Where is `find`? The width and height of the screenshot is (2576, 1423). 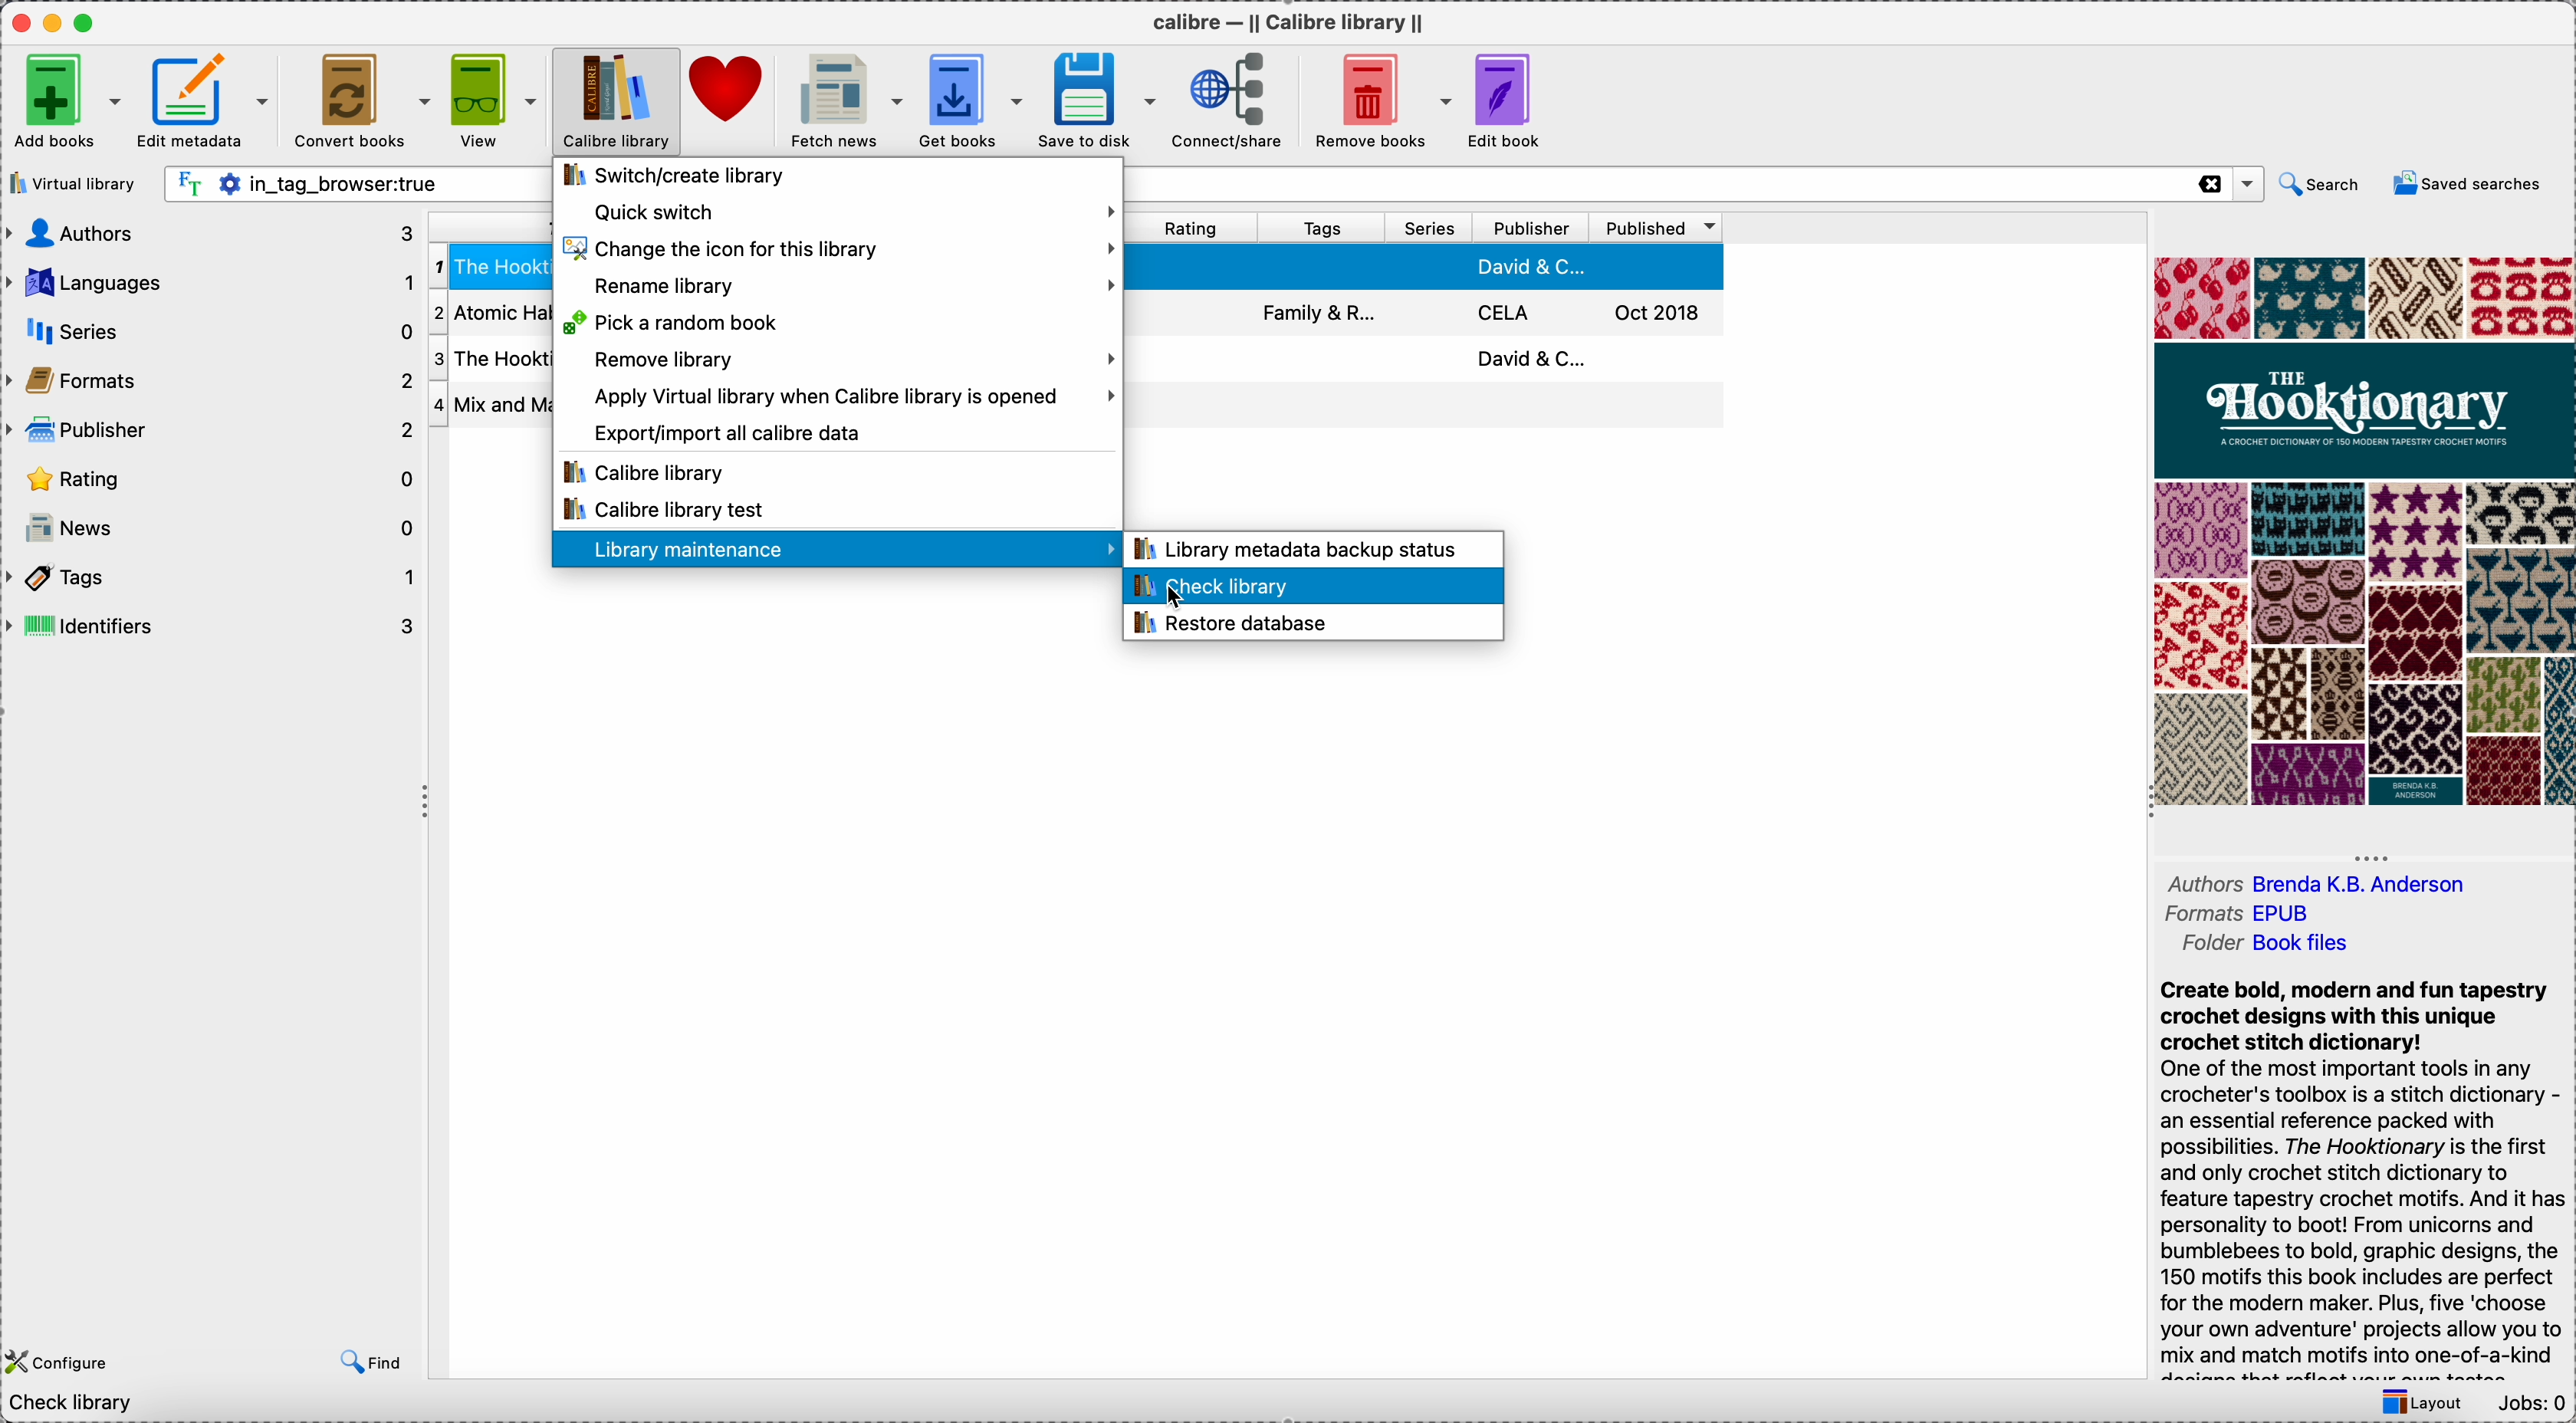
find is located at coordinates (365, 1364).